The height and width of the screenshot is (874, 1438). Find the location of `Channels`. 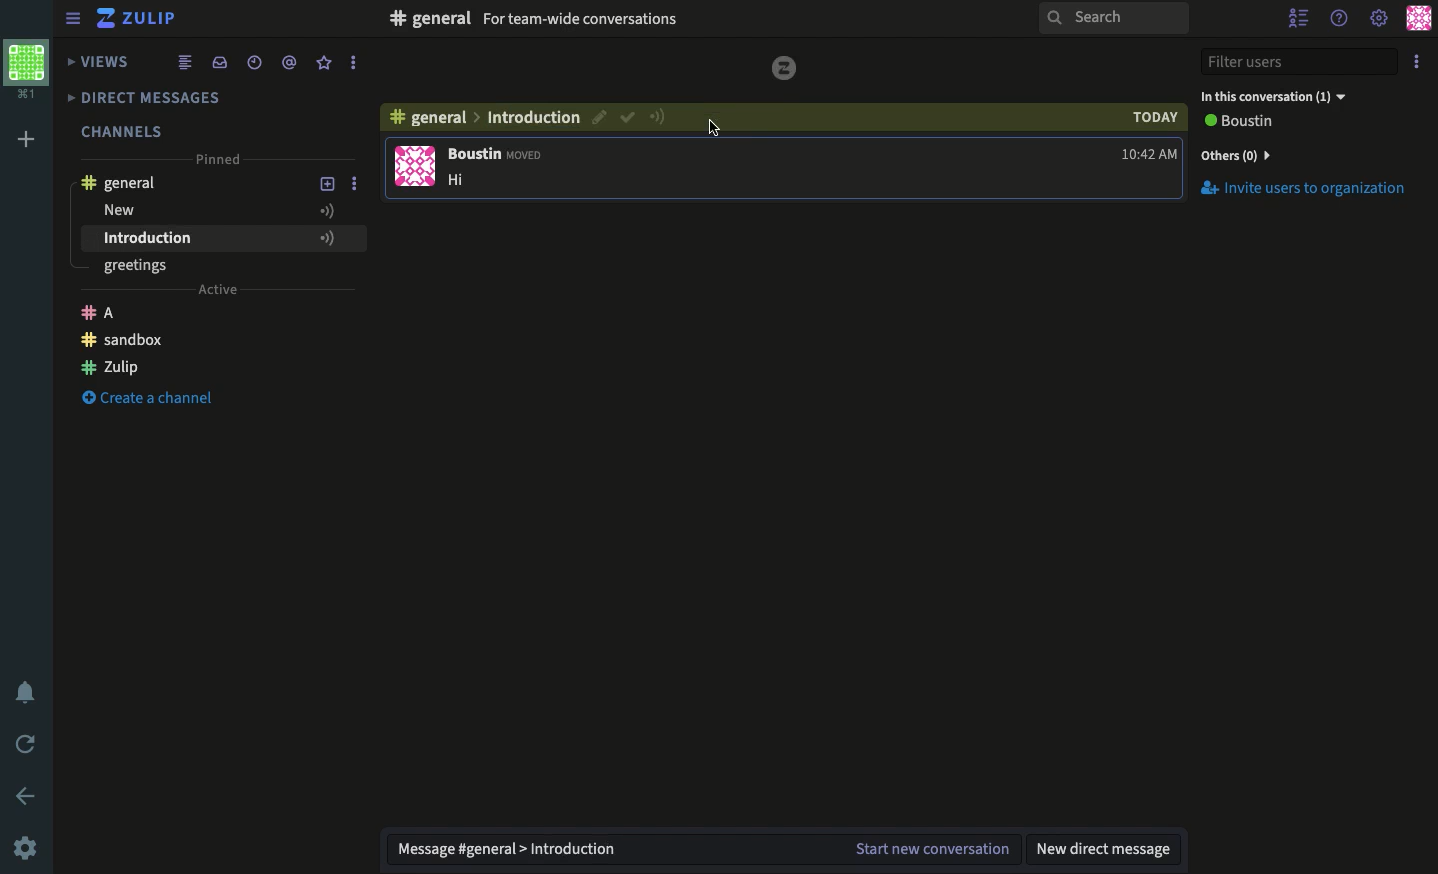

Channels is located at coordinates (124, 127).